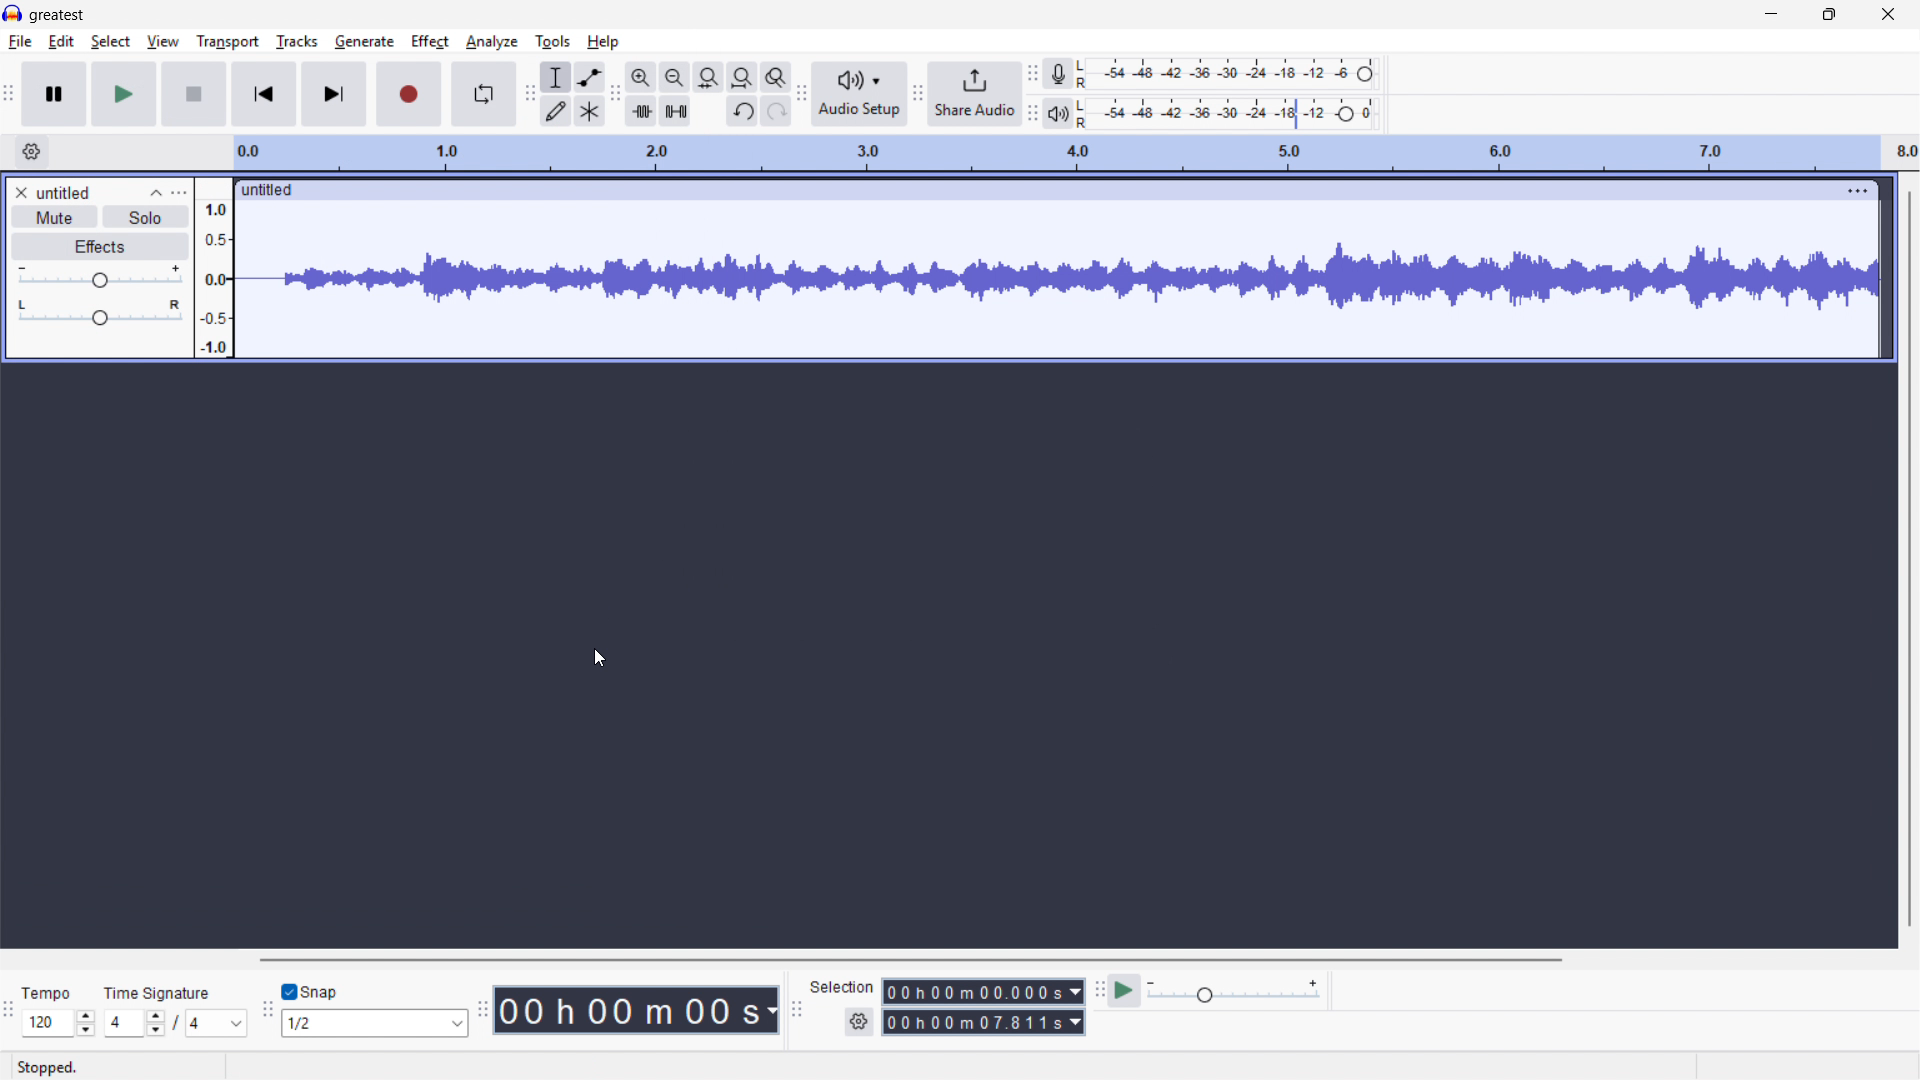 The height and width of the screenshot is (1080, 1920). What do you see at coordinates (375, 1024) in the screenshot?
I see `set snapping` at bounding box center [375, 1024].